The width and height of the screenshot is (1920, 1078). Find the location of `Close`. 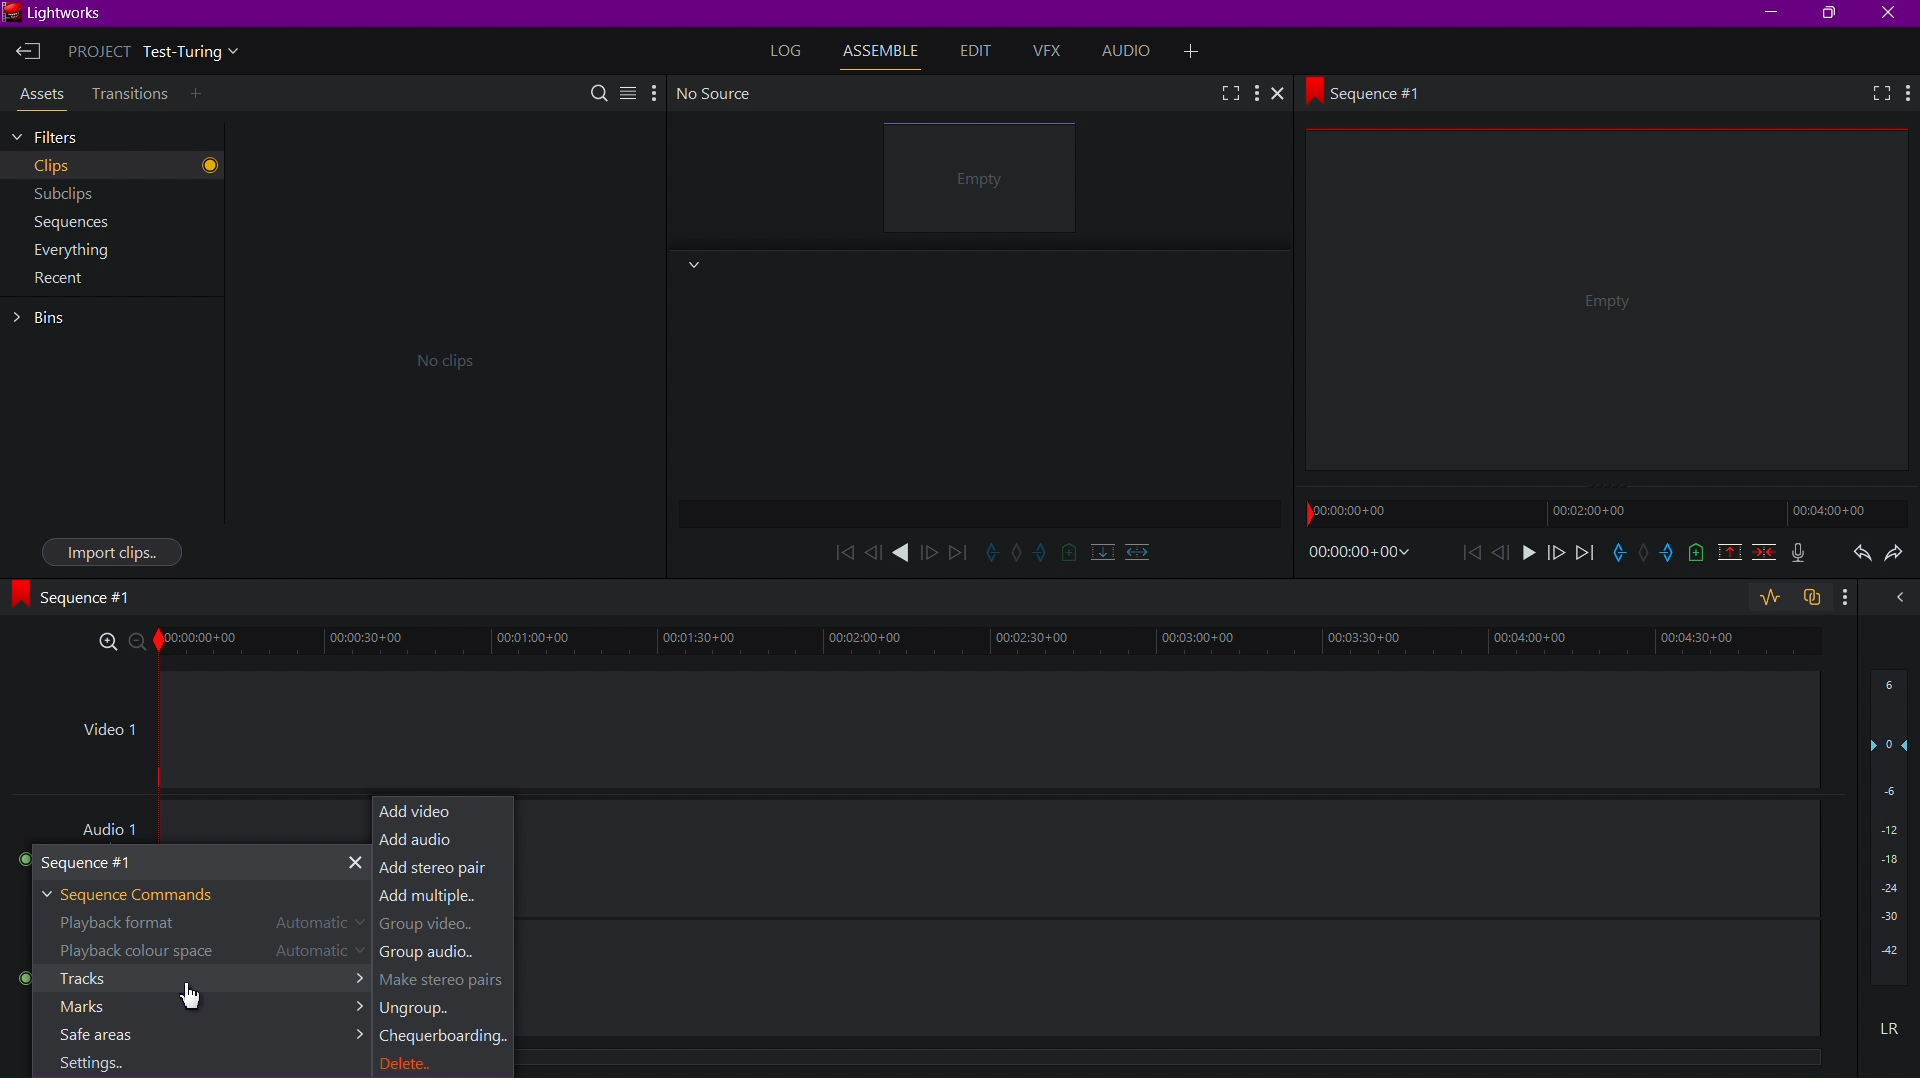

Close is located at coordinates (1285, 95).